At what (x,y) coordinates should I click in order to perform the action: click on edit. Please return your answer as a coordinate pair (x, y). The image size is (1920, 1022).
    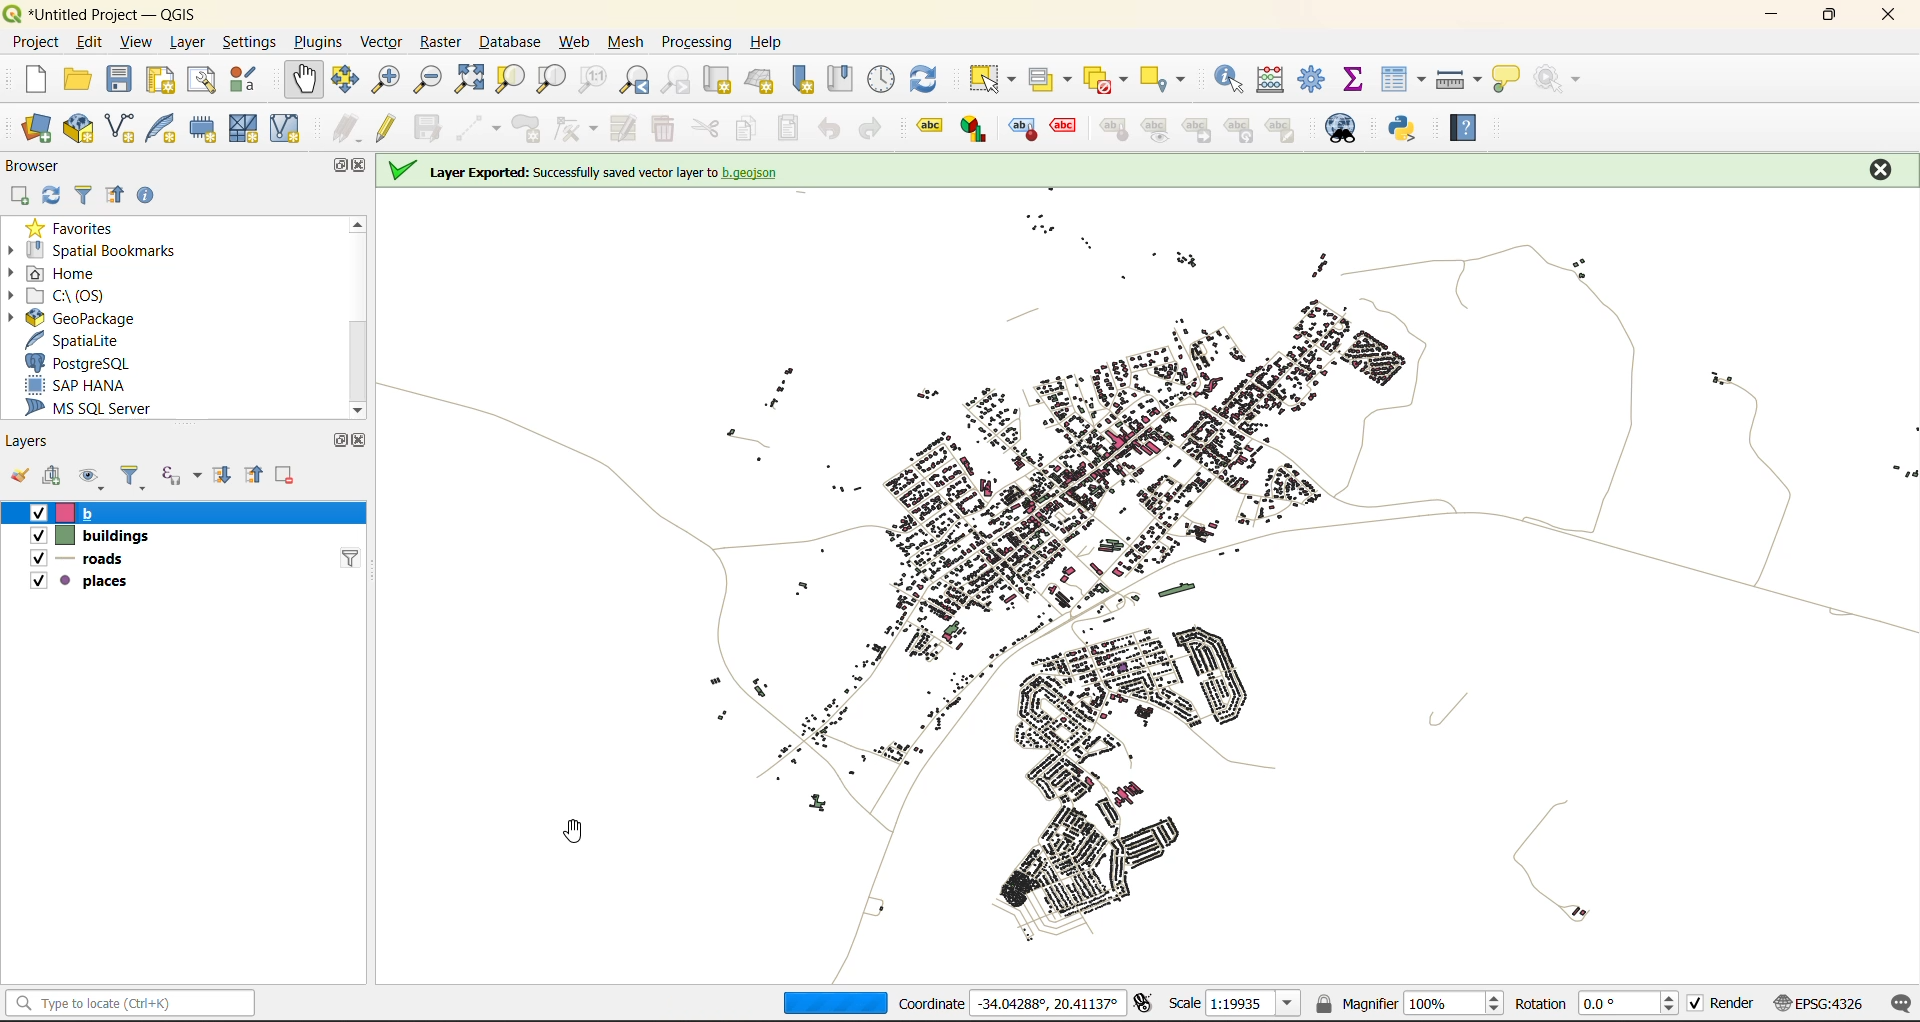
    Looking at the image, I should click on (89, 41).